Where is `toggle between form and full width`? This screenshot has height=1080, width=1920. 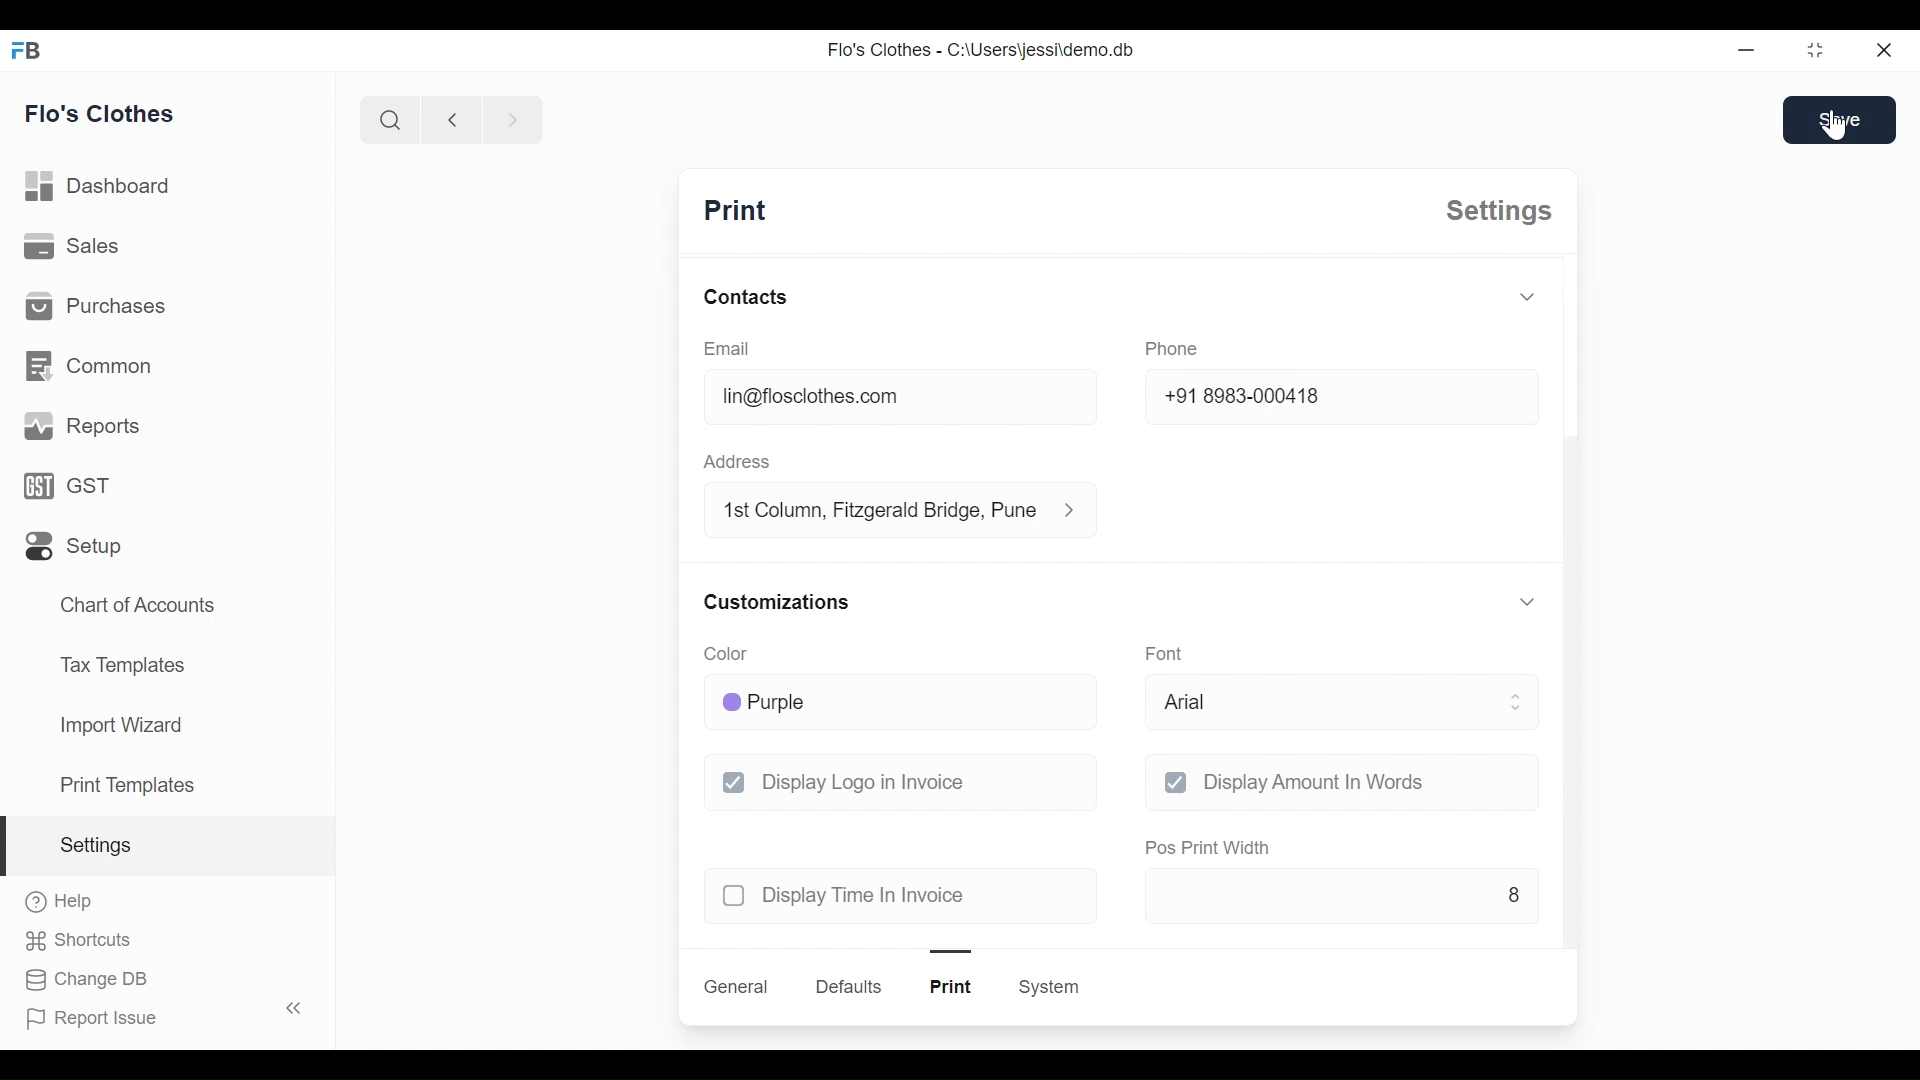
toggle between form and full width is located at coordinates (1816, 50).